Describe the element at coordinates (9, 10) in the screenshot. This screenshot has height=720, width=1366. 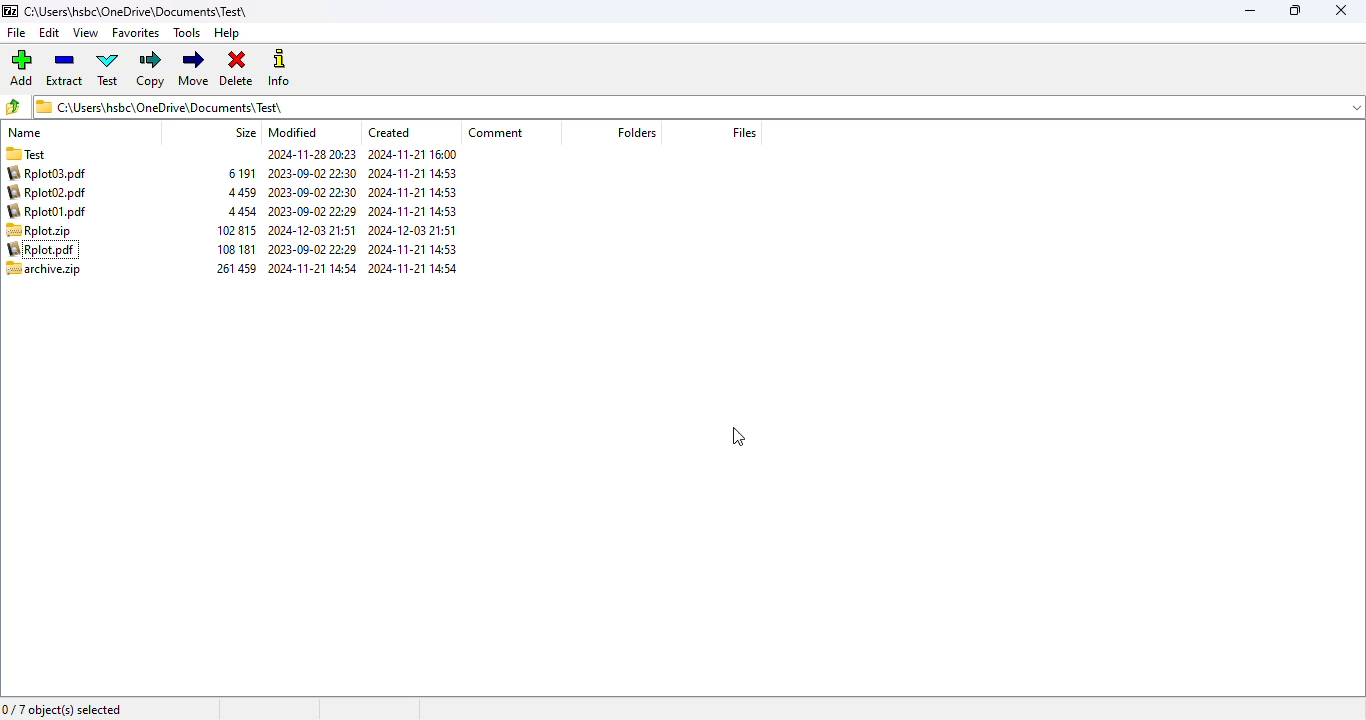
I see `logo` at that location.